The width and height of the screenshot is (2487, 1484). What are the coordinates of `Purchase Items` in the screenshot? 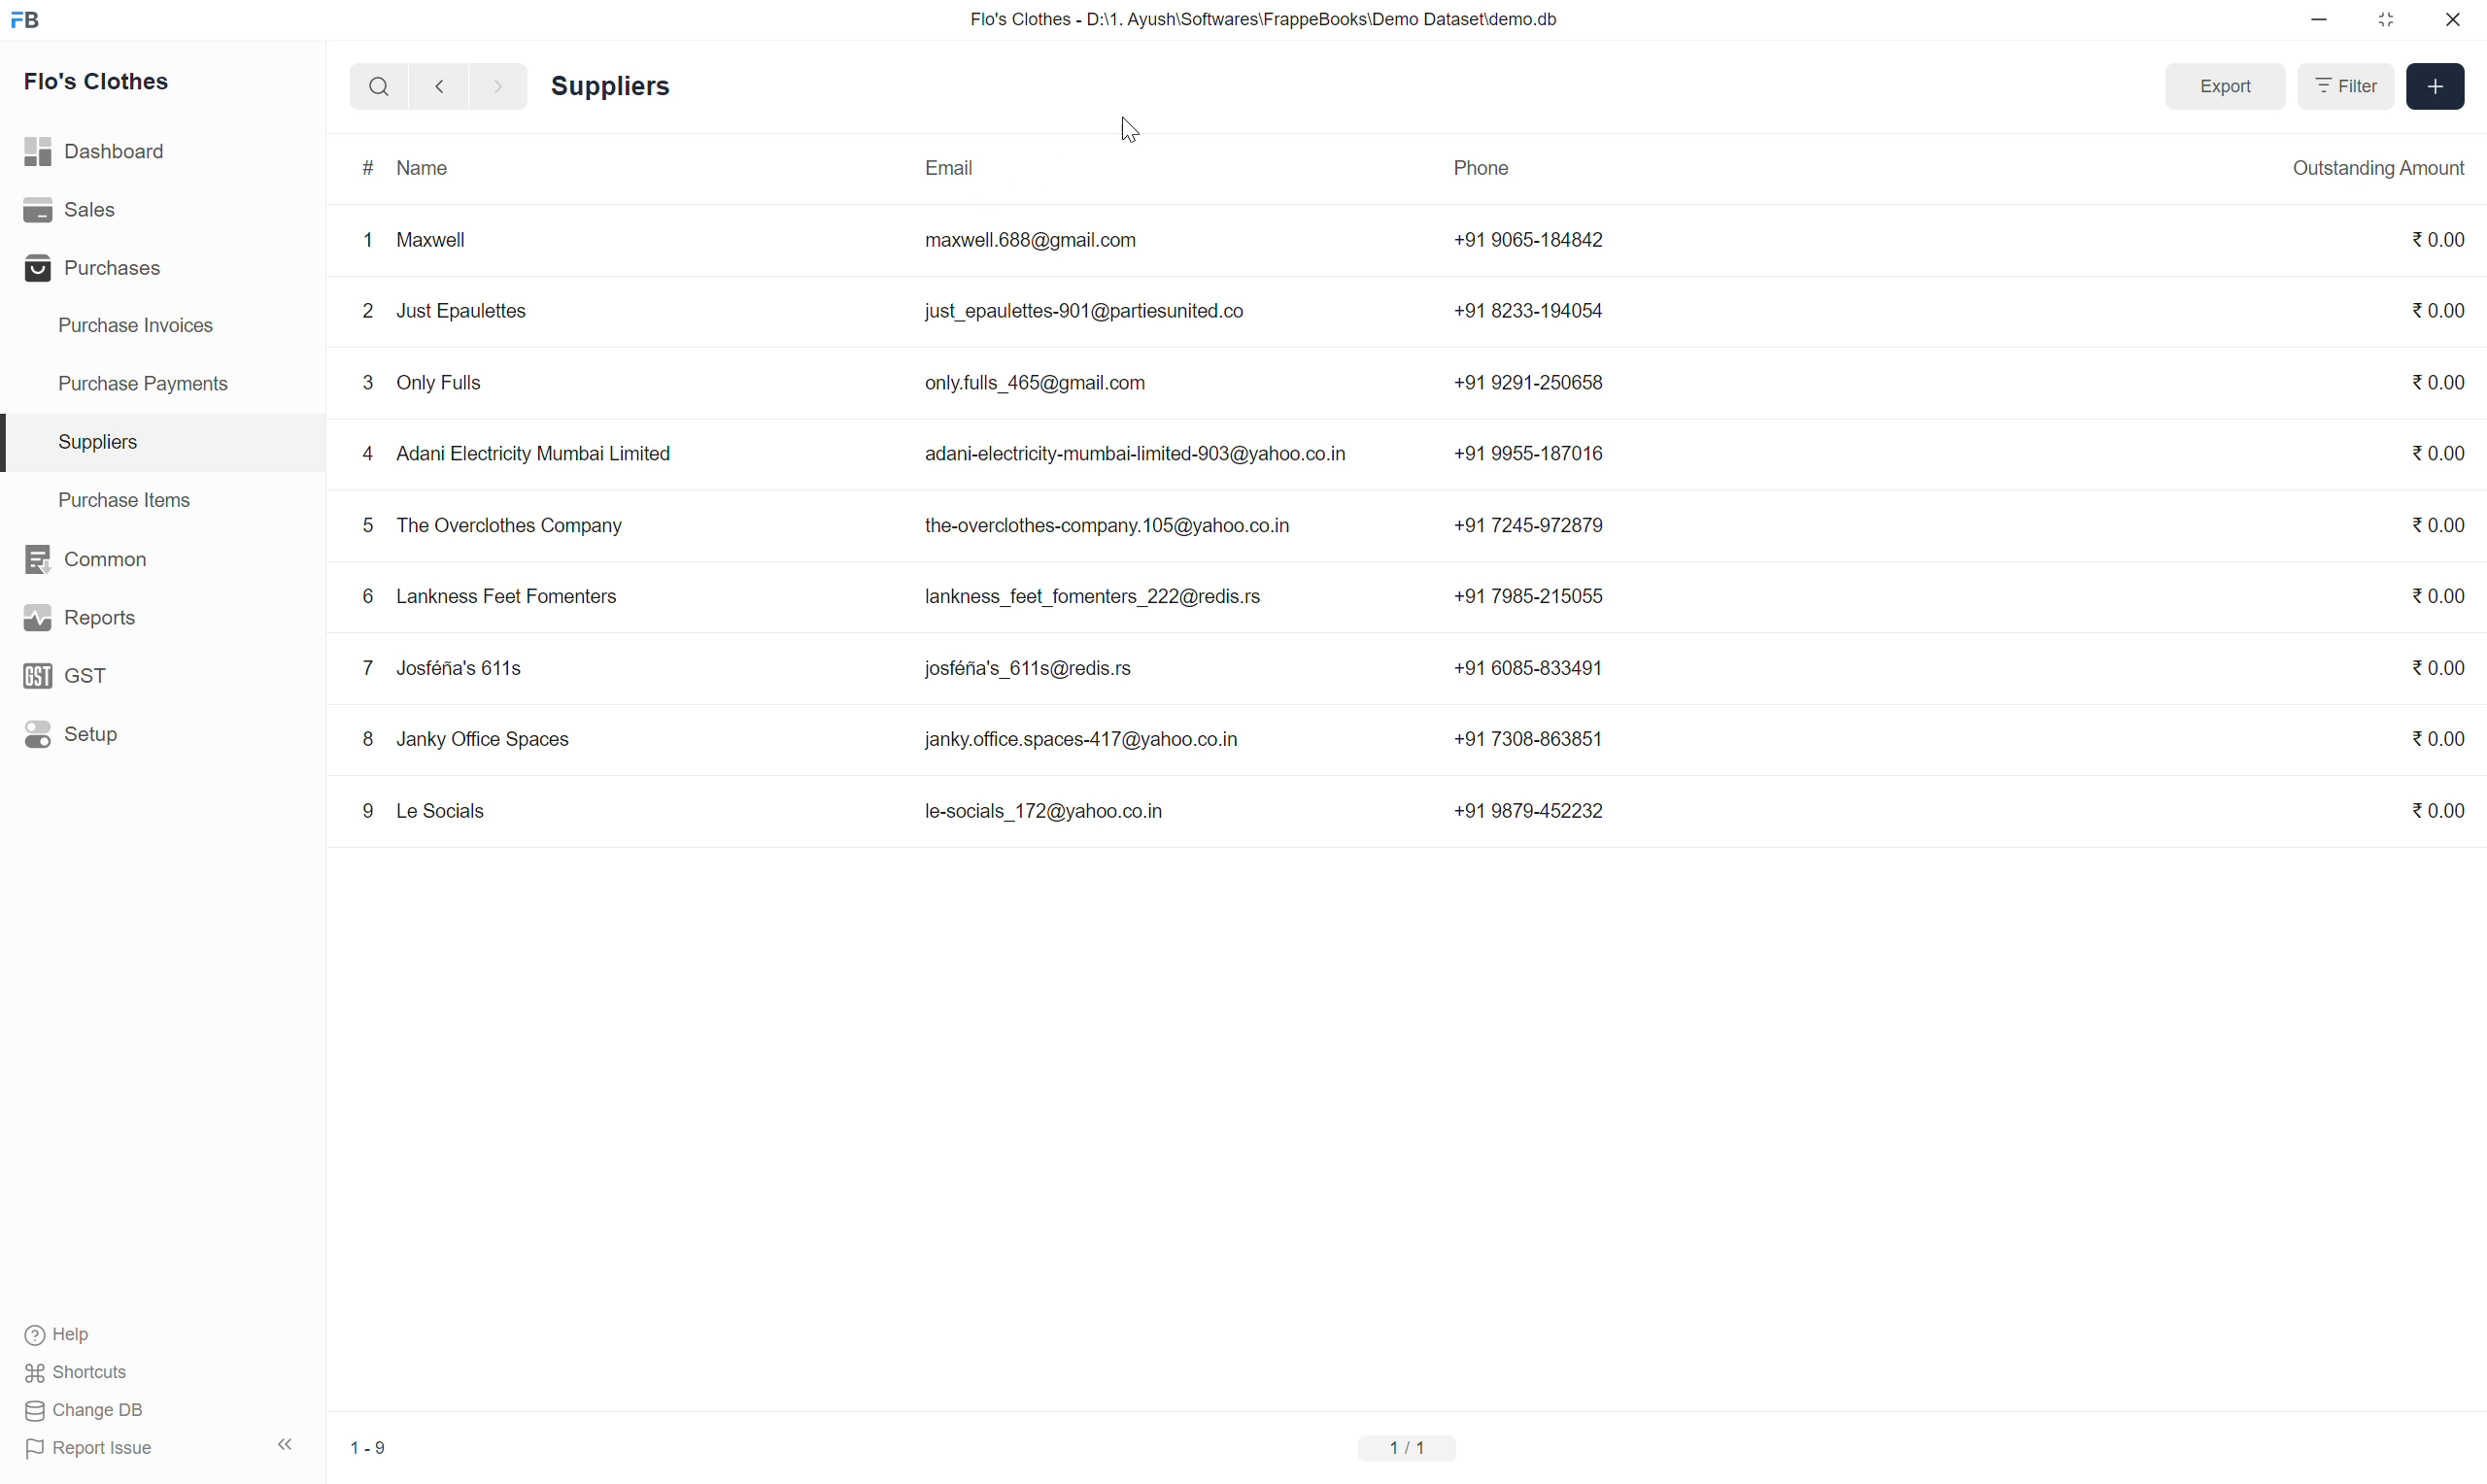 It's located at (131, 500).